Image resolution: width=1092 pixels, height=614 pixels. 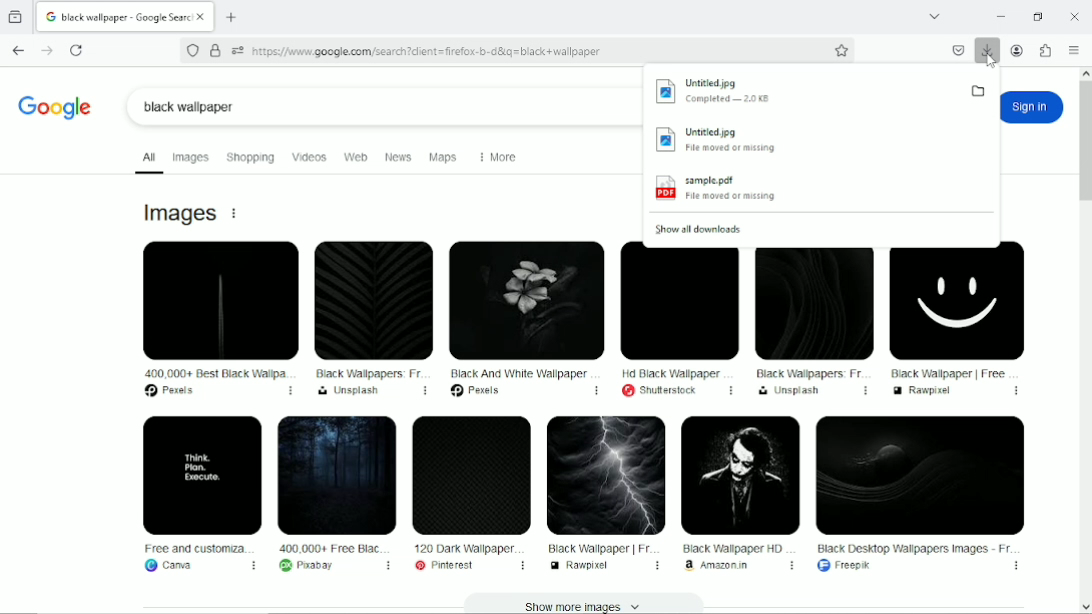 What do you see at coordinates (47, 49) in the screenshot?
I see `Go forward` at bounding box center [47, 49].